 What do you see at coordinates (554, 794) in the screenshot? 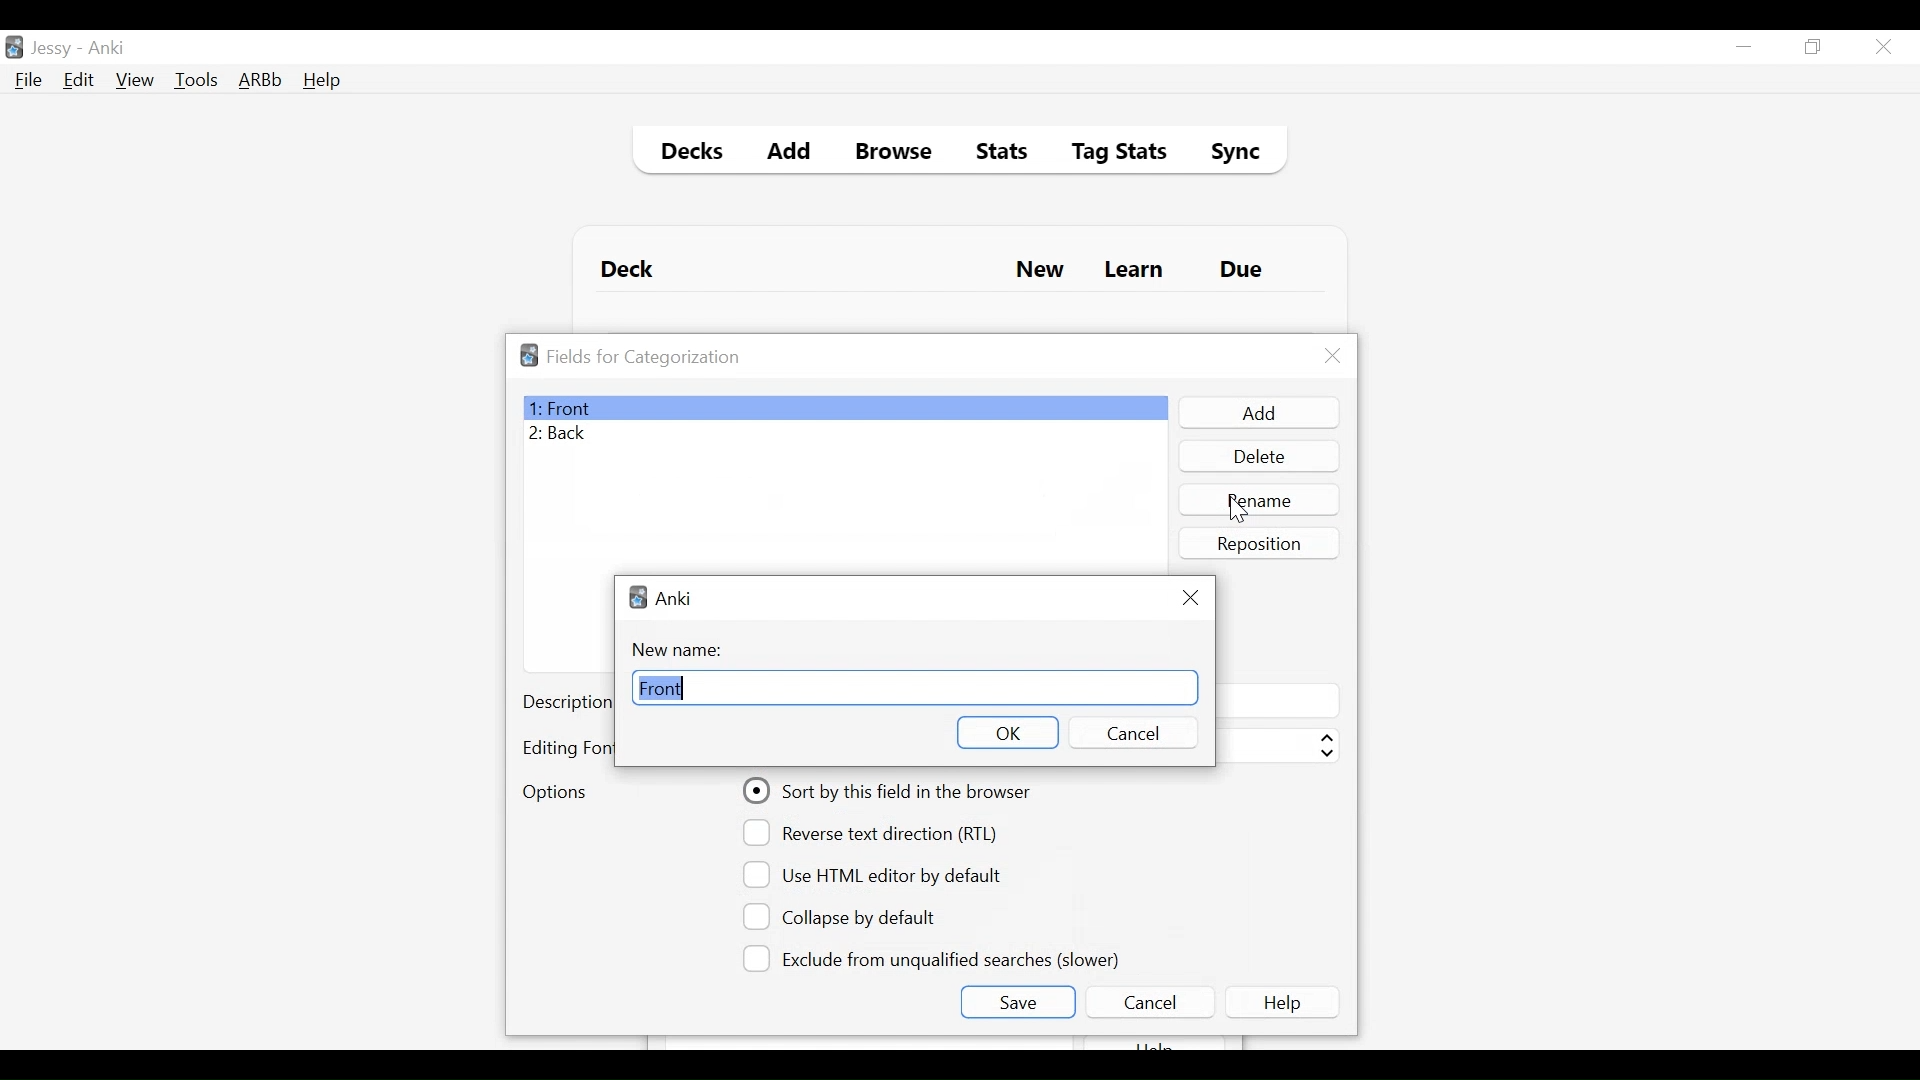
I see `Options` at bounding box center [554, 794].